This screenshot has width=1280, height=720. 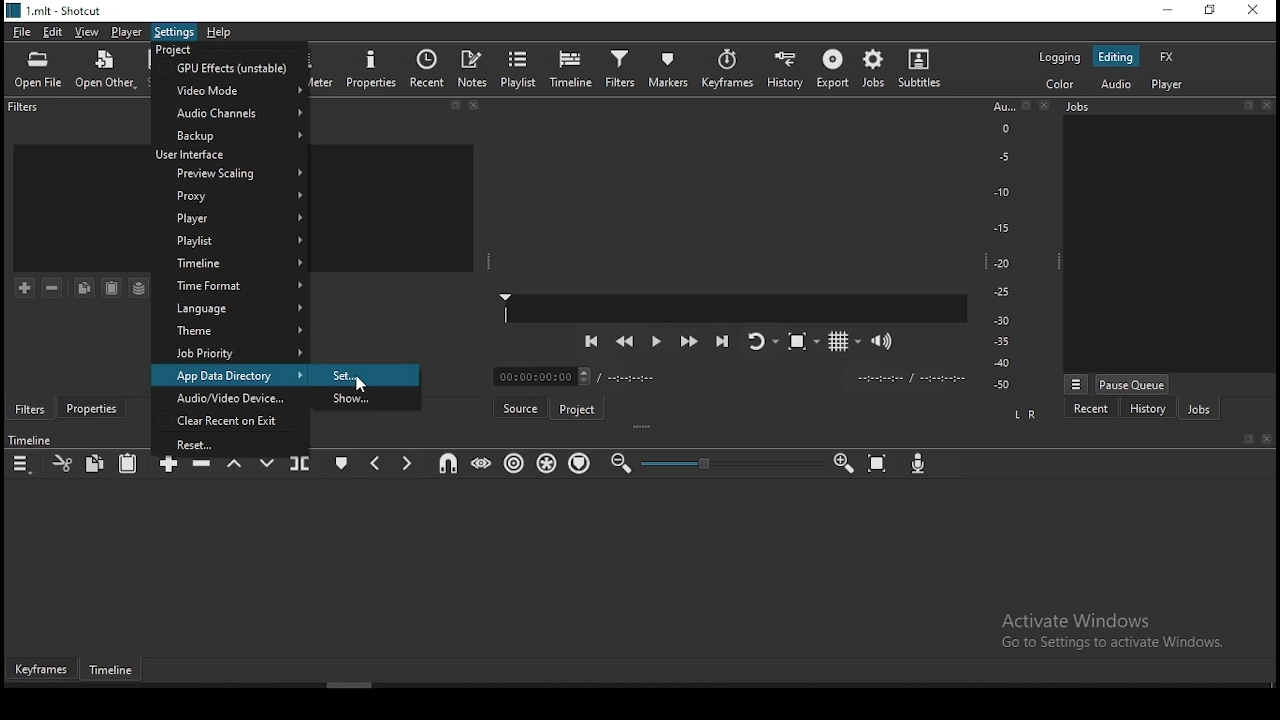 I want to click on source, so click(x=519, y=406).